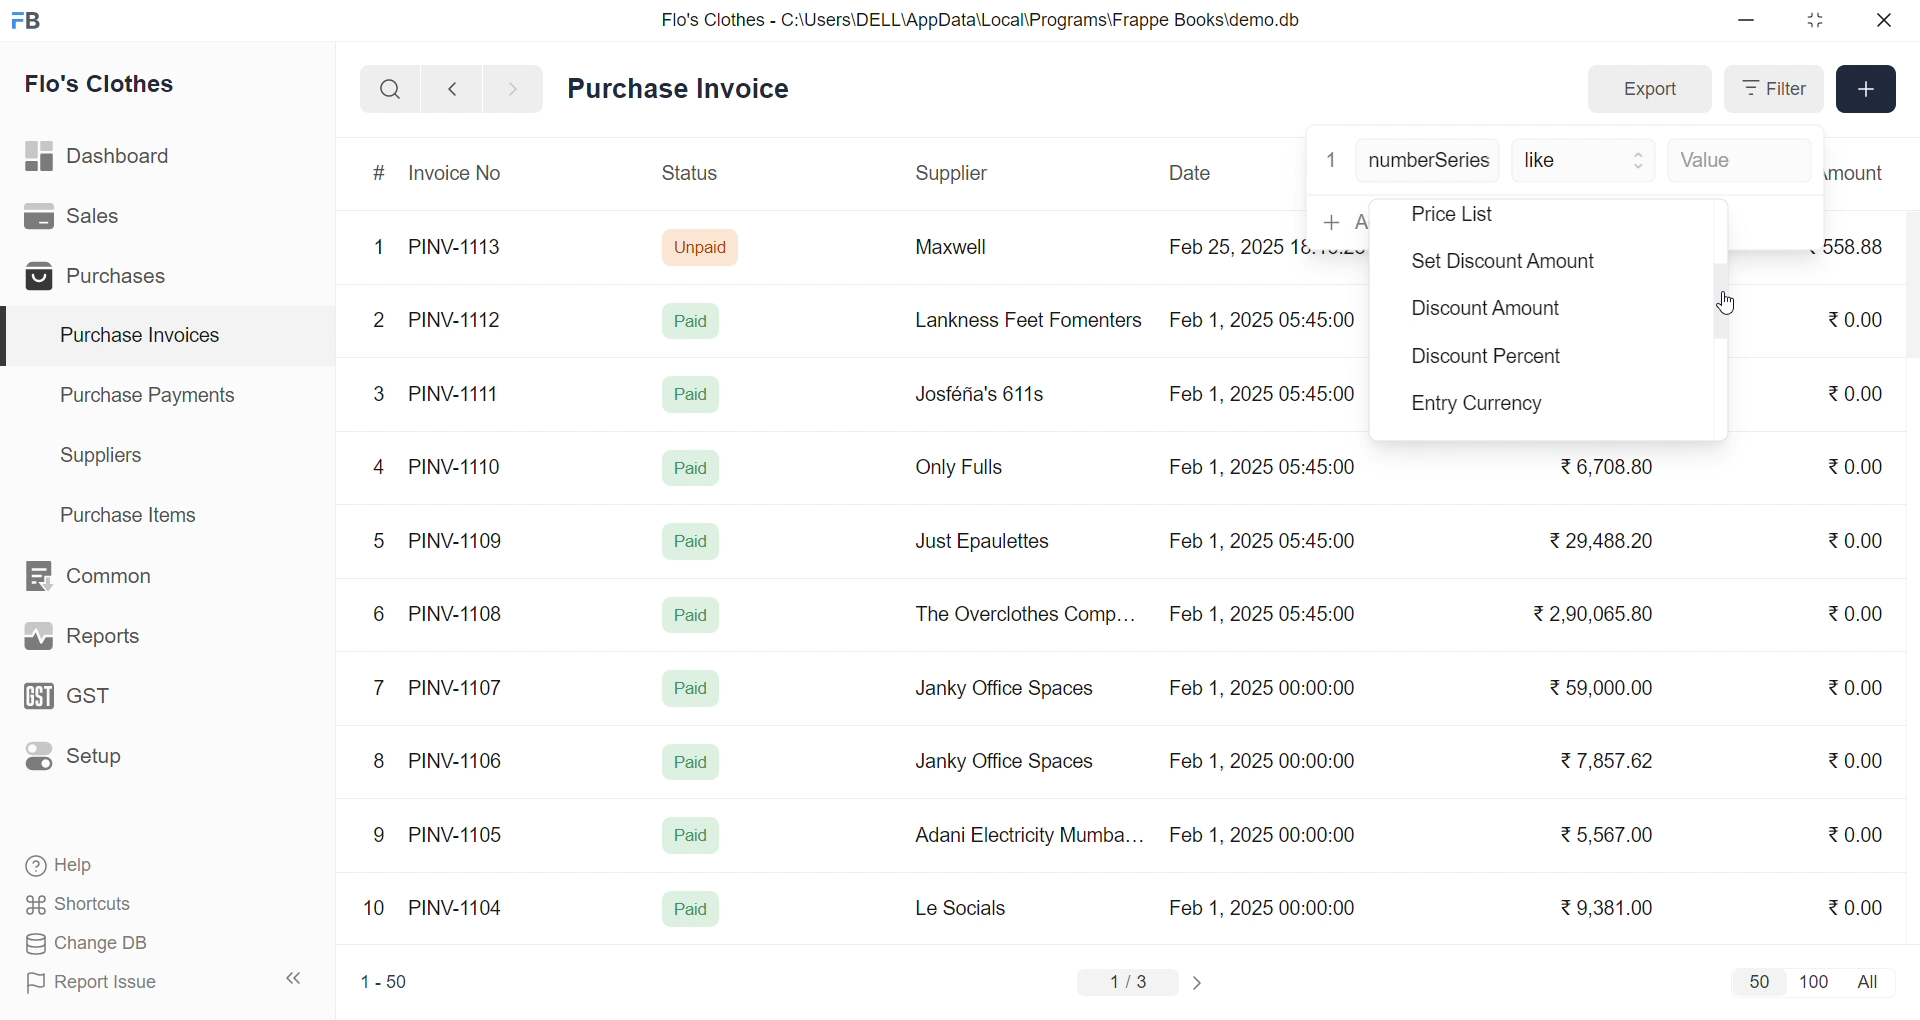  What do you see at coordinates (1004, 764) in the screenshot?
I see `Janky Office Spaces` at bounding box center [1004, 764].